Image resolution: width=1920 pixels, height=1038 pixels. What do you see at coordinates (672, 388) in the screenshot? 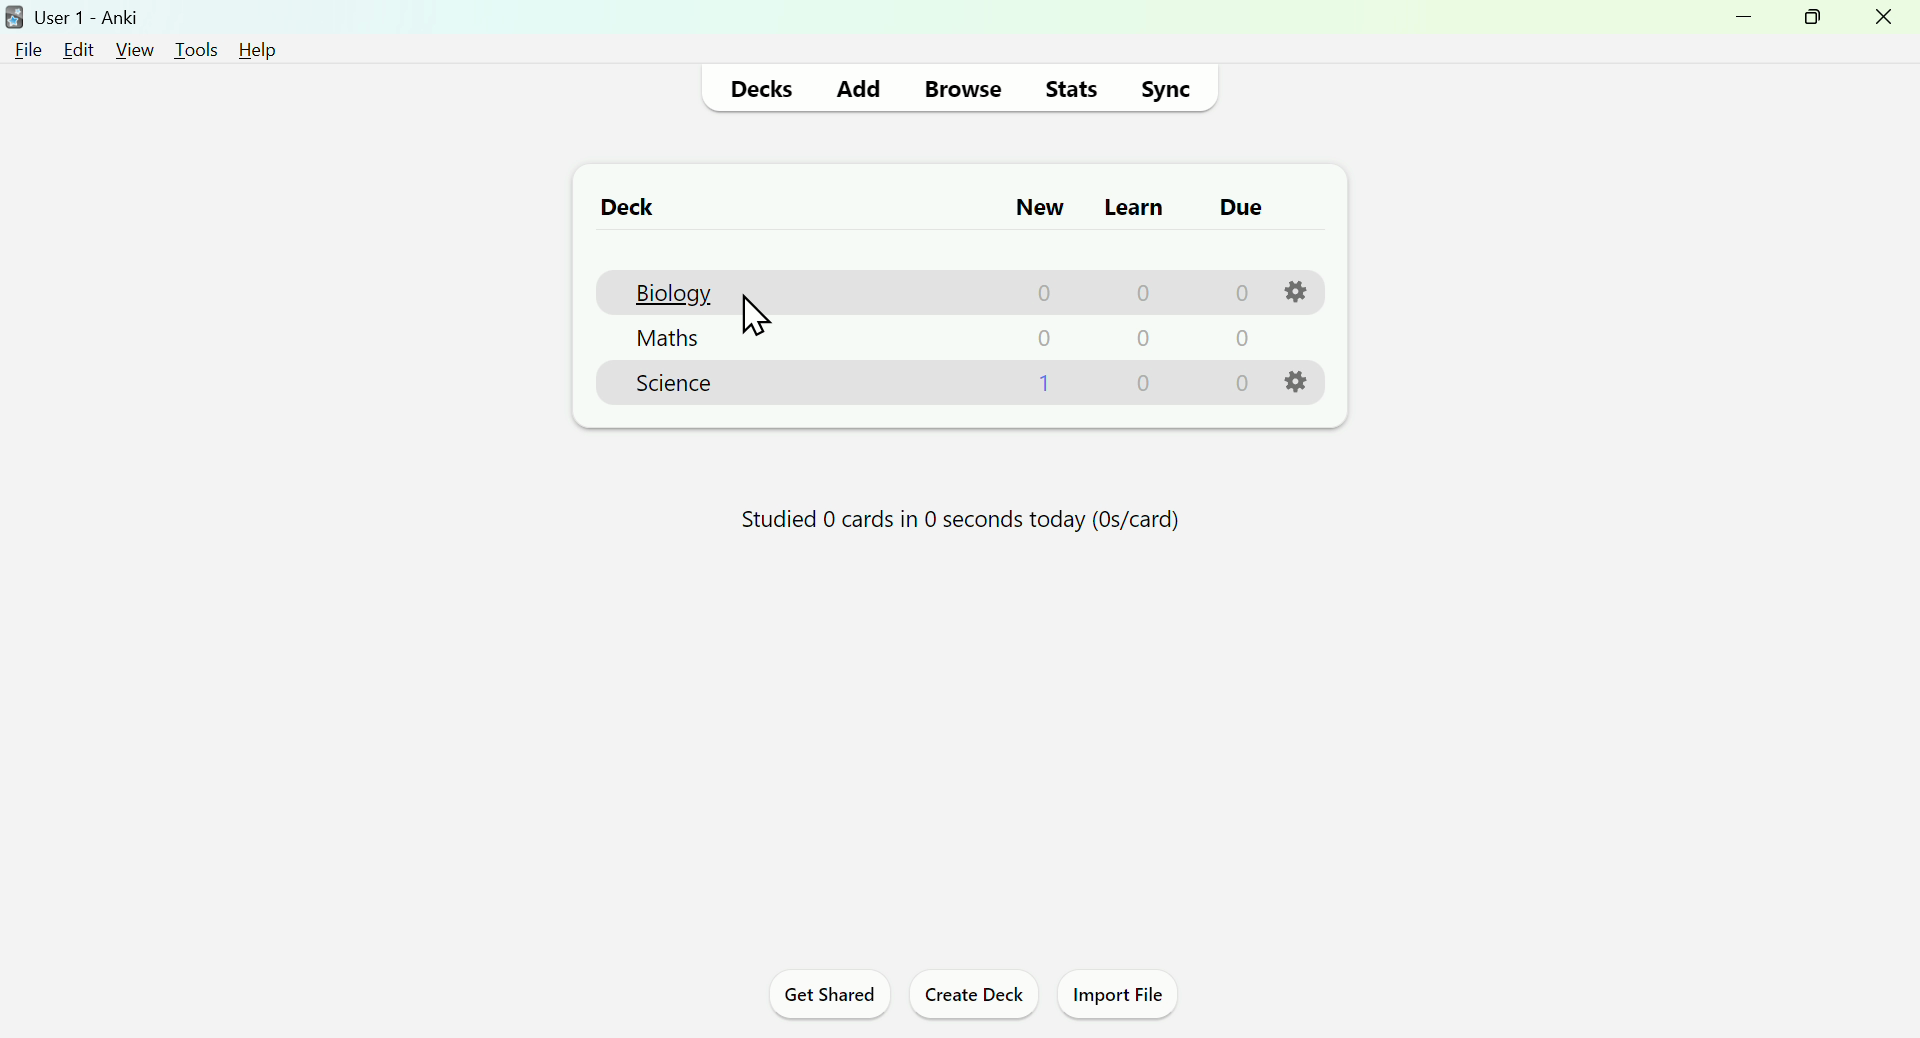
I see `Science` at bounding box center [672, 388].